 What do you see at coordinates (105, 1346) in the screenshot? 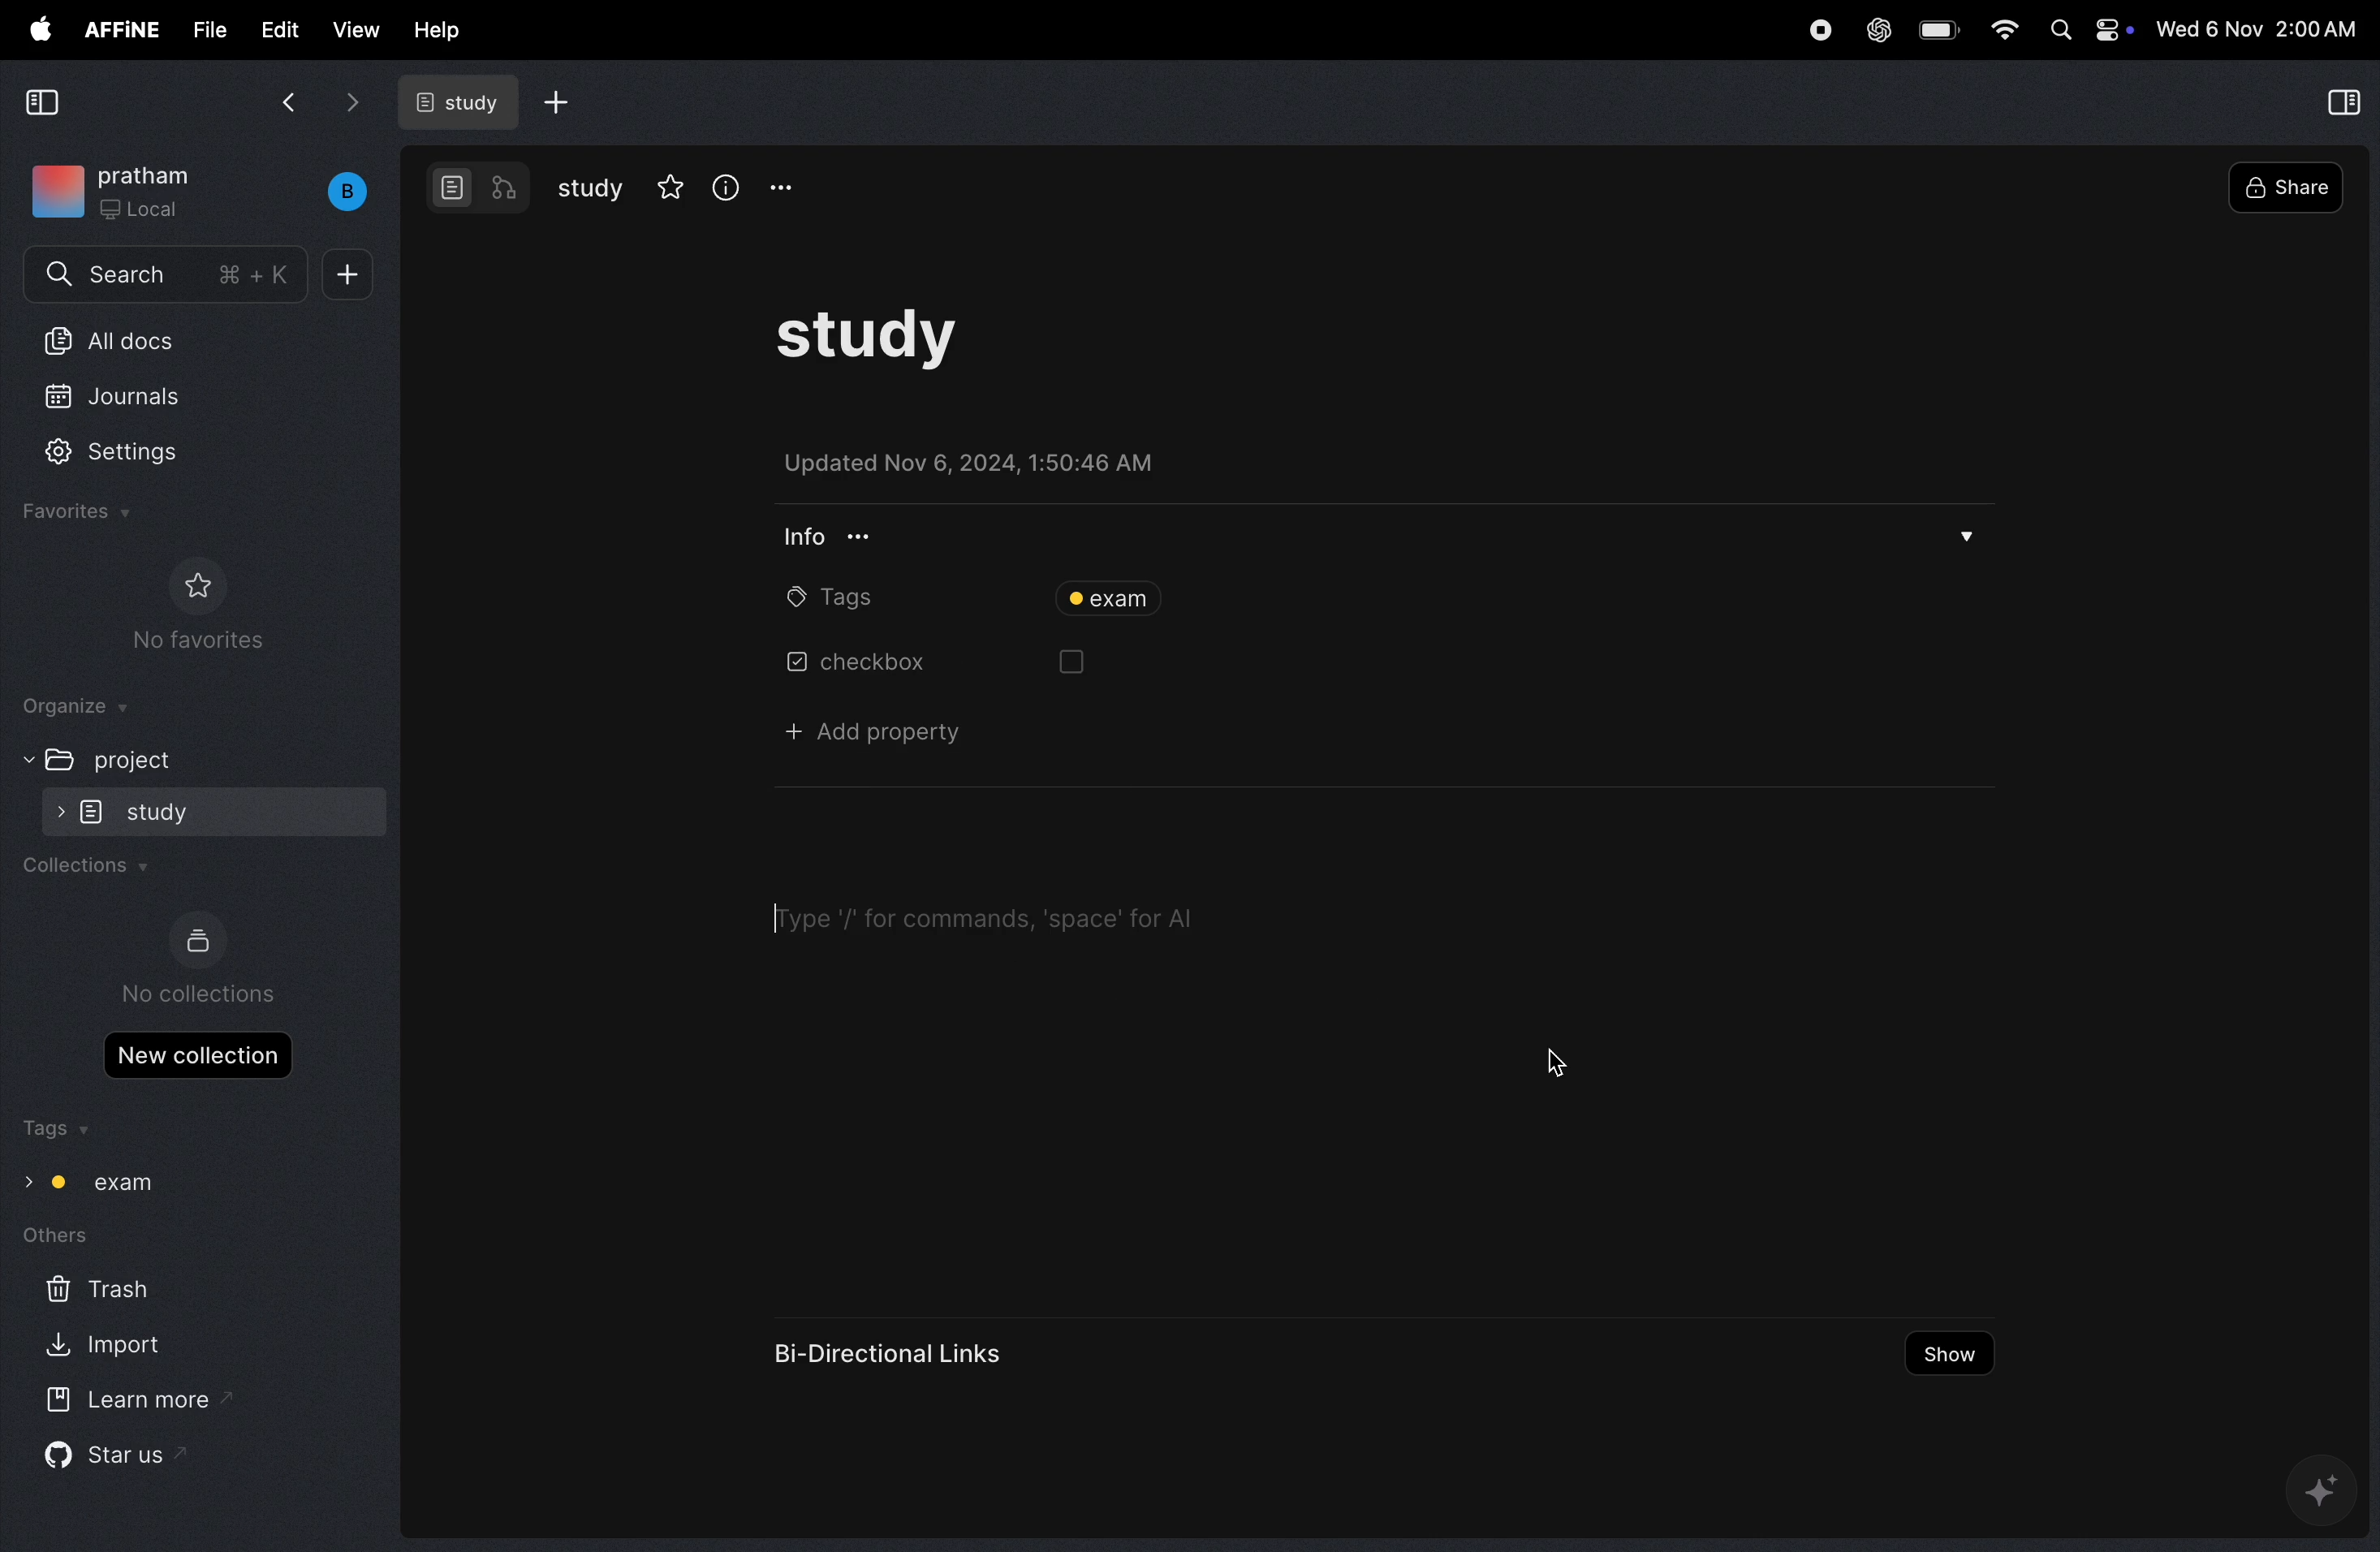
I see `import` at bounding box center [105, 1346].